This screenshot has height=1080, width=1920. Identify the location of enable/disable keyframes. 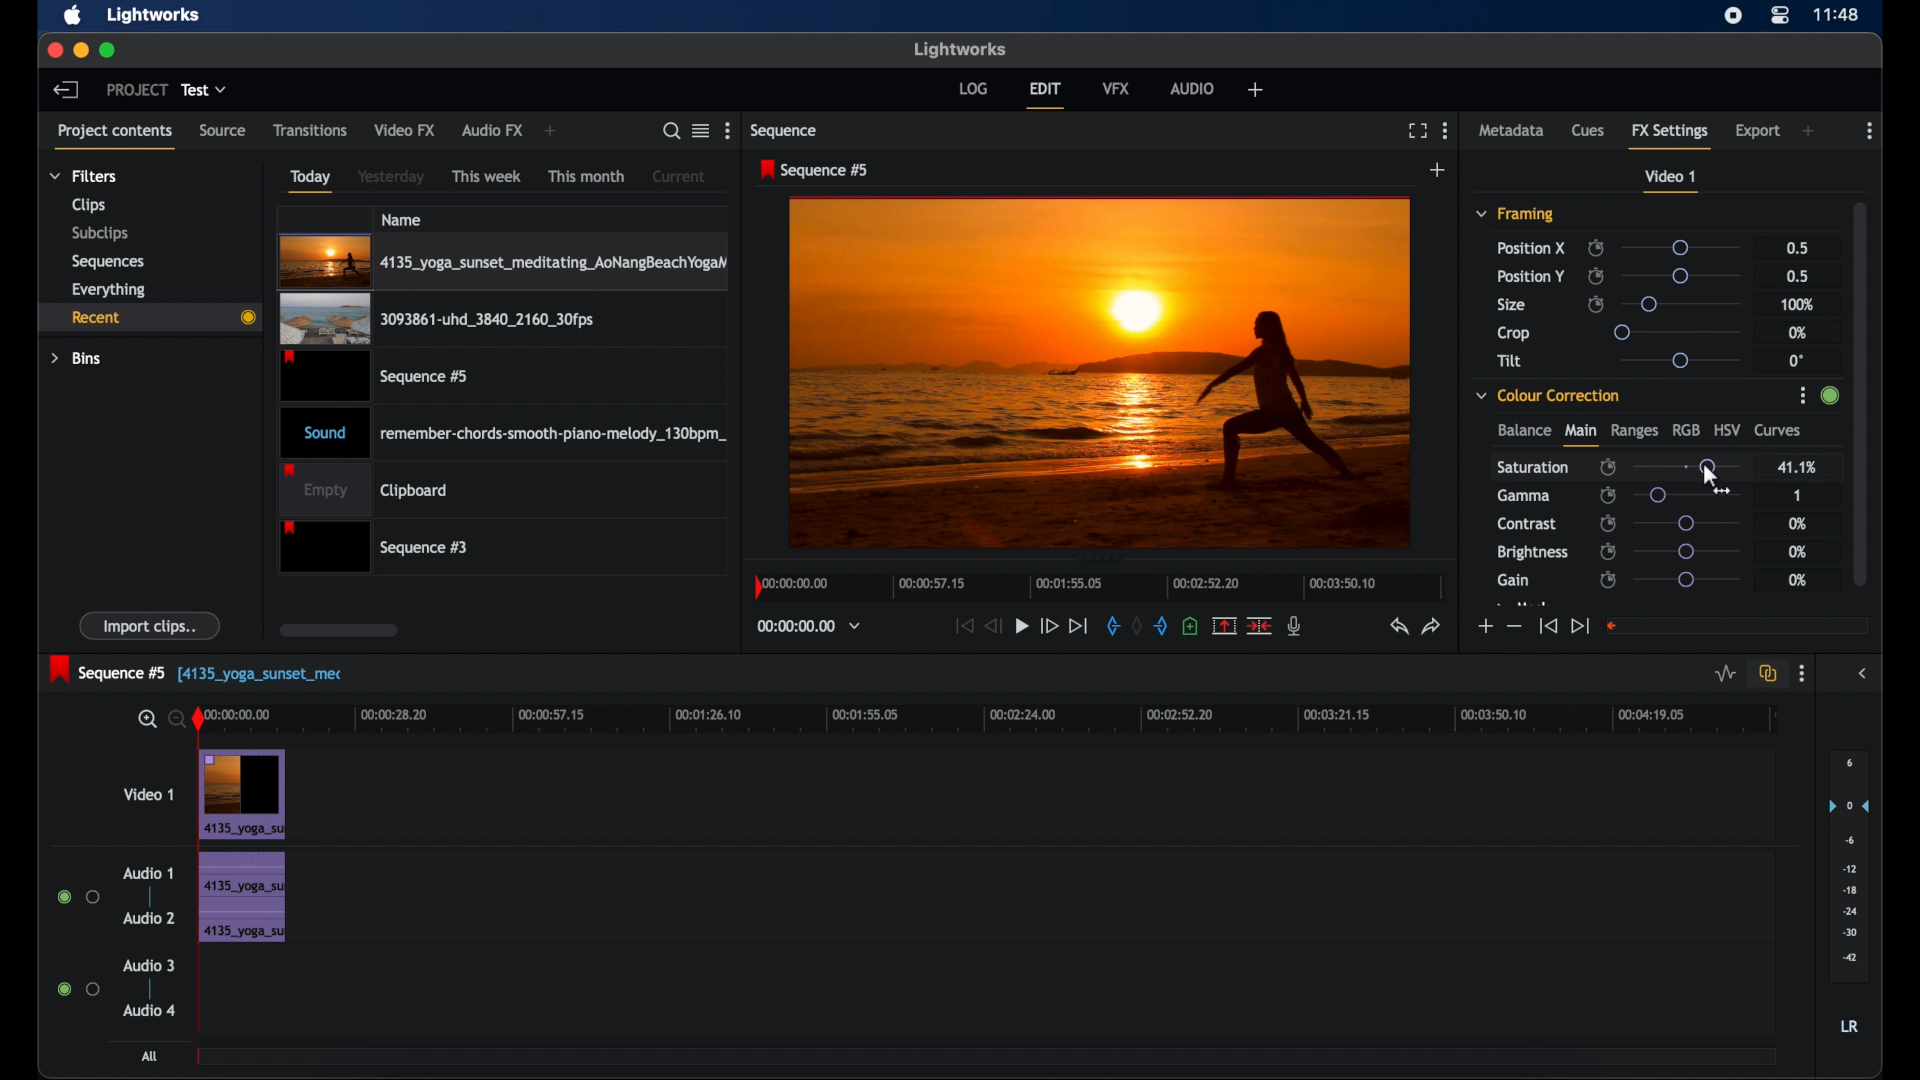
(1607, 495).